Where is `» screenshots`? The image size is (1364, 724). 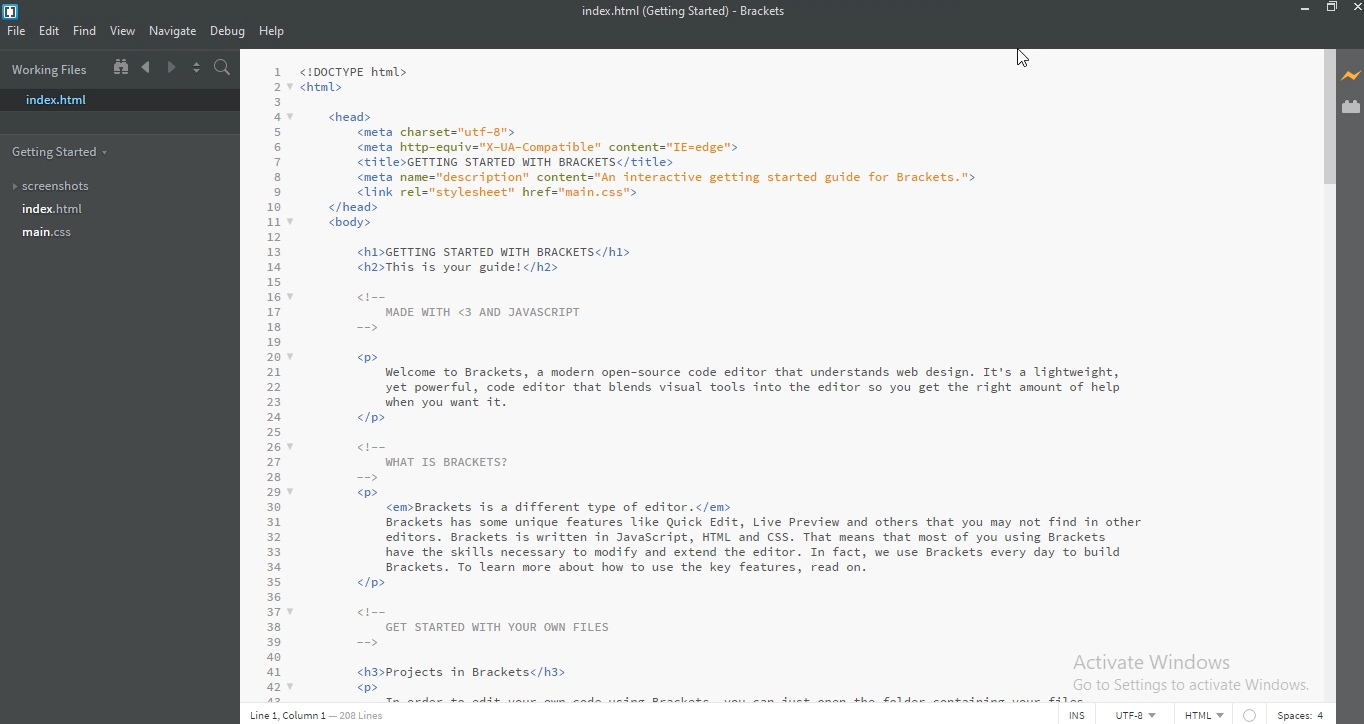
» screenshots is located at coordinates (55, 188).